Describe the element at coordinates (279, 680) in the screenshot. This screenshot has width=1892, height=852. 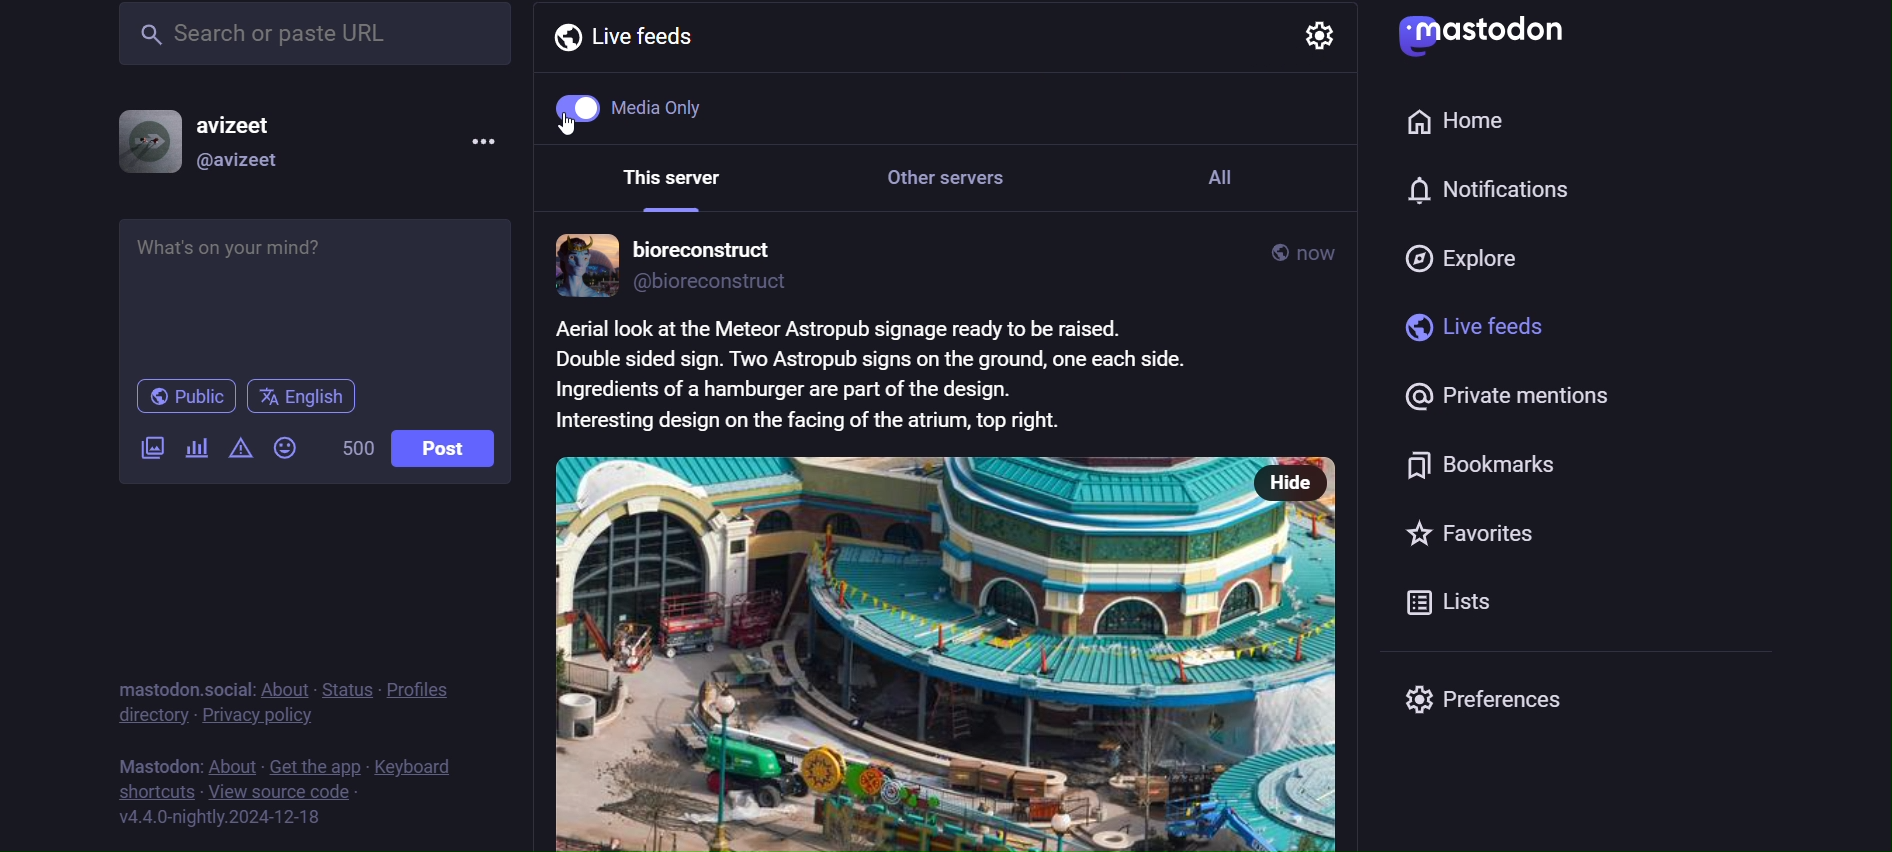
I see `about` at that location.